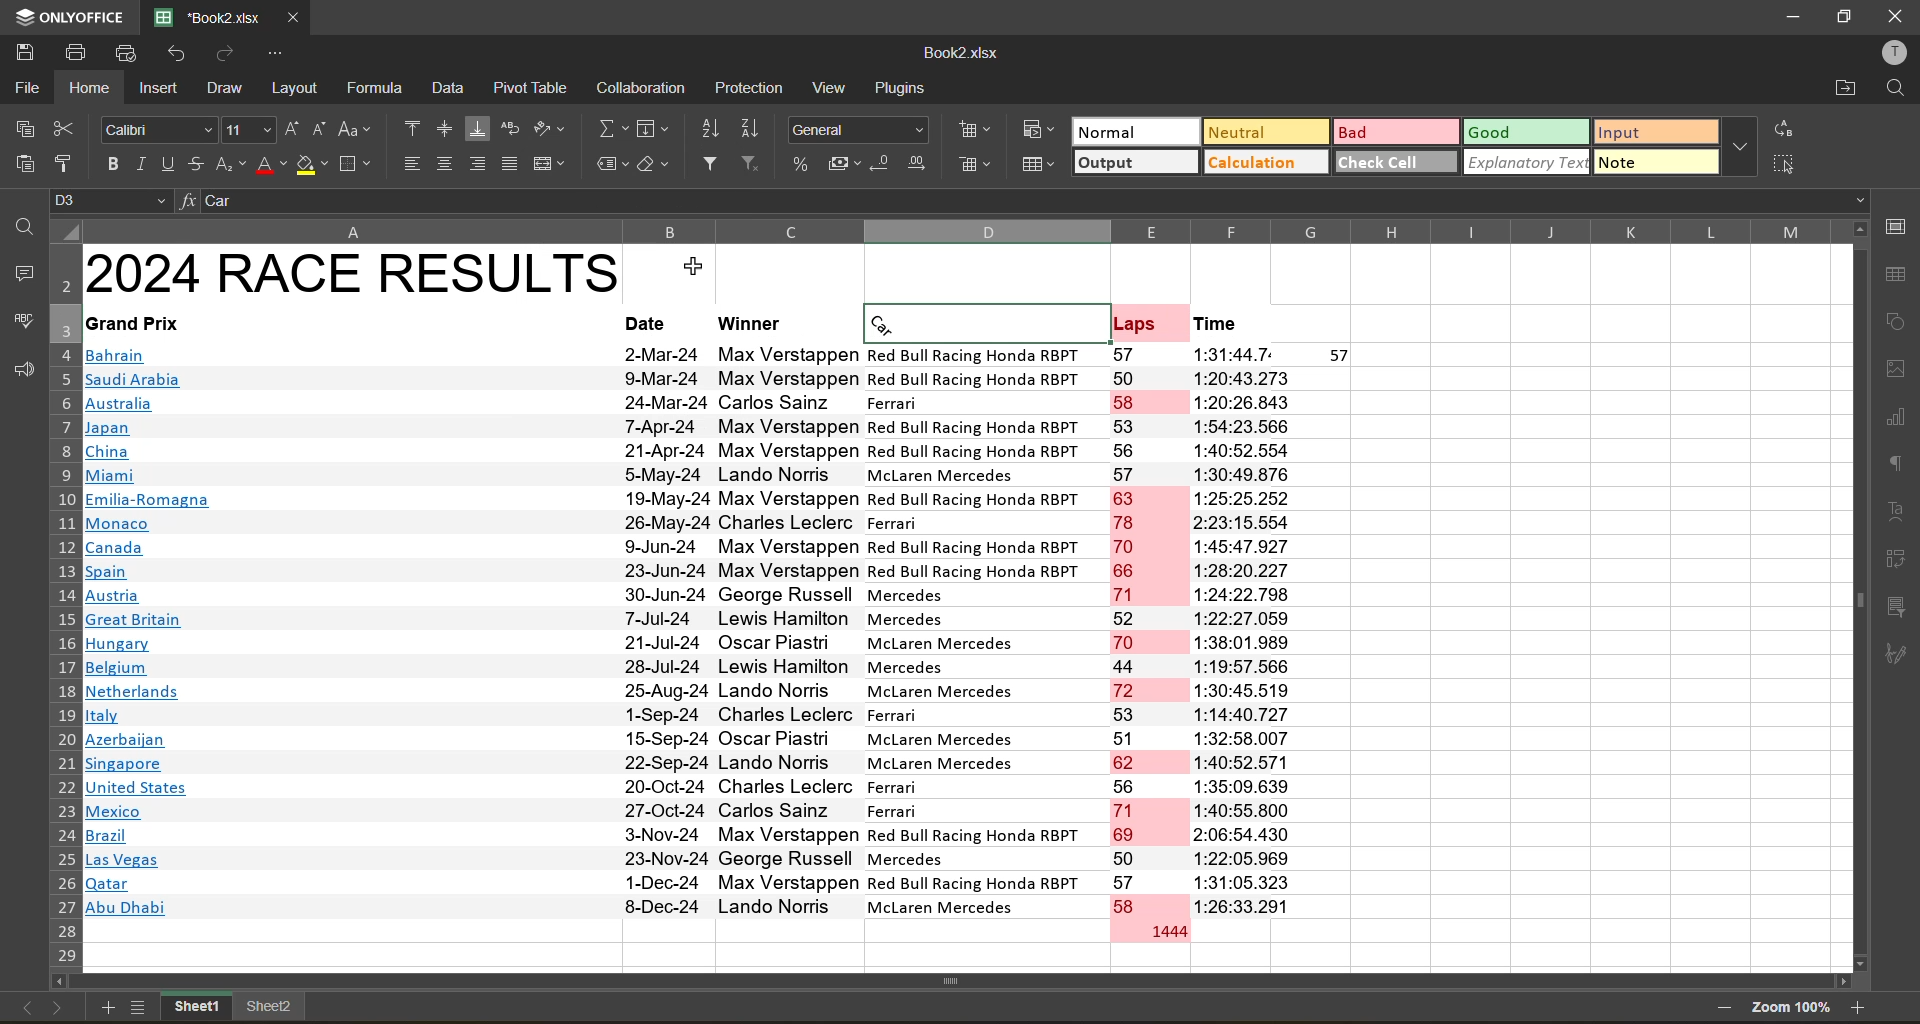 This screenshot has width=1920, height=1024. I want to click on Scroll left, so click(62, 982).